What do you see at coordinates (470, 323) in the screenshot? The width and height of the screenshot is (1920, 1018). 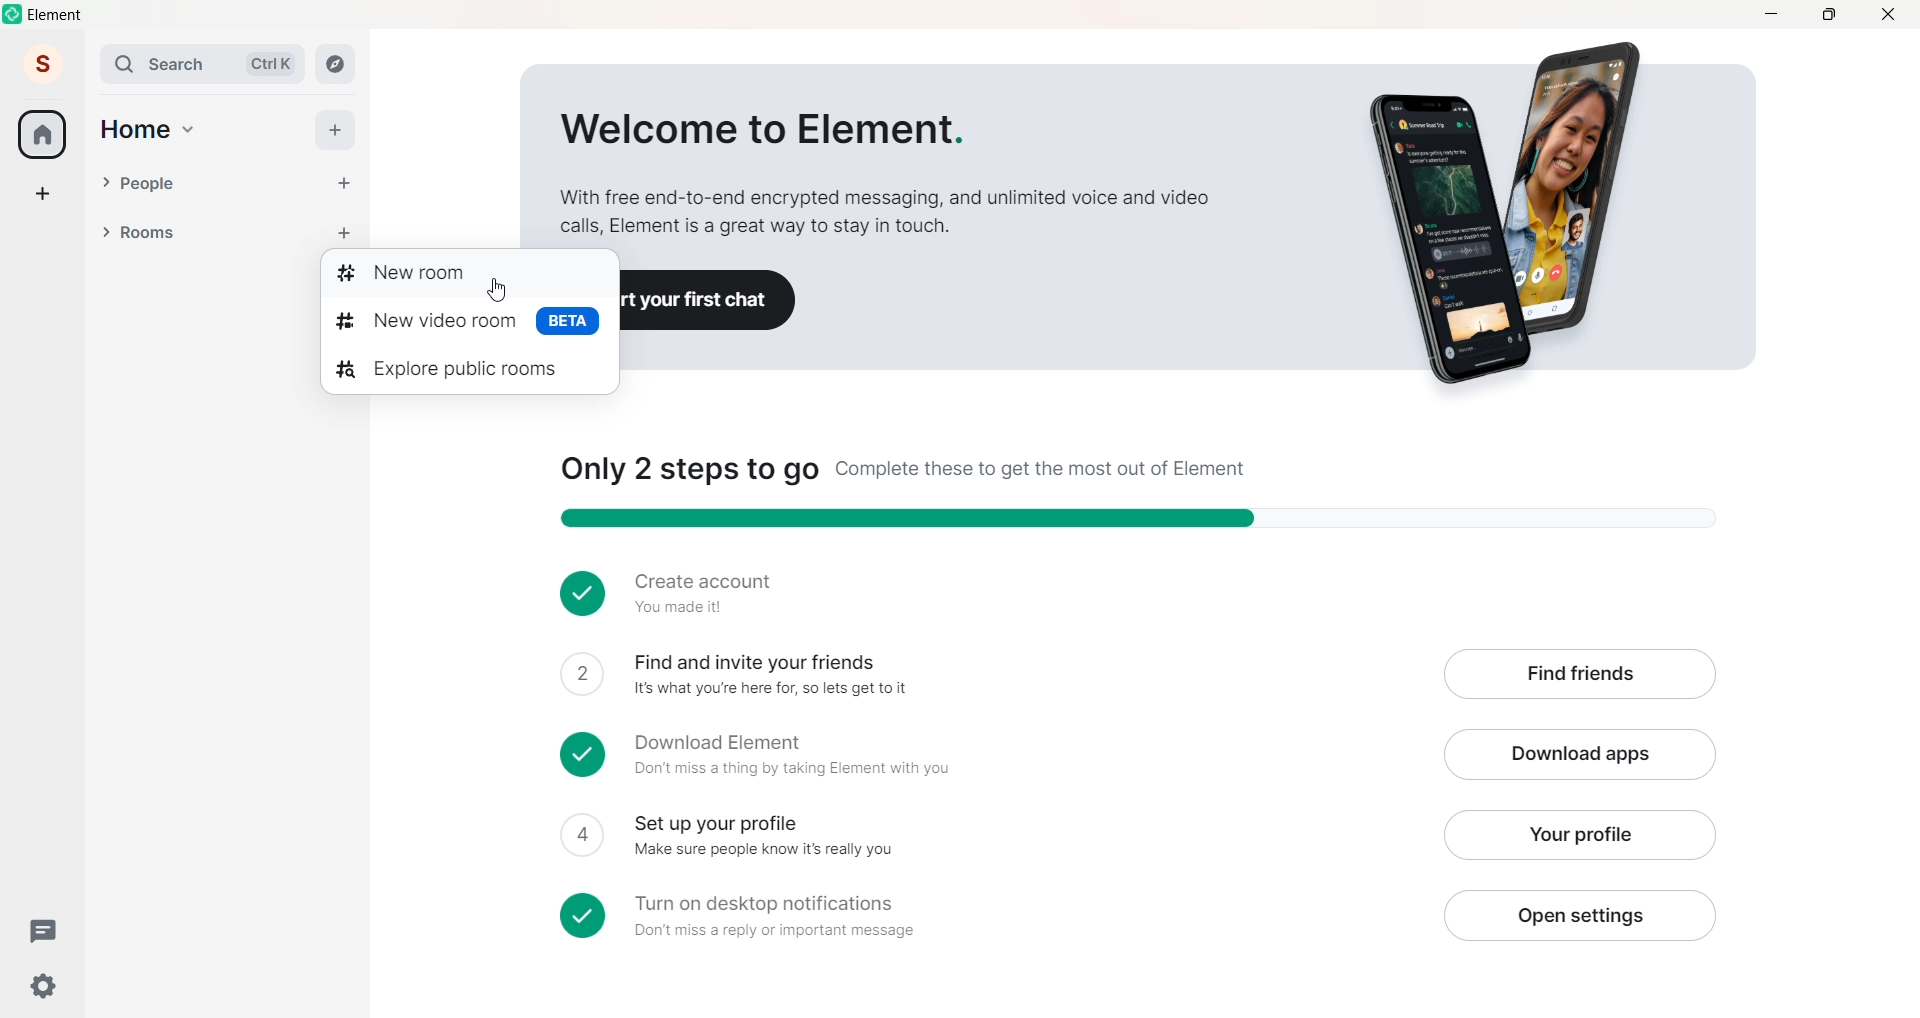 I see `New Video Room Beta` at bounding box center [470, 323].